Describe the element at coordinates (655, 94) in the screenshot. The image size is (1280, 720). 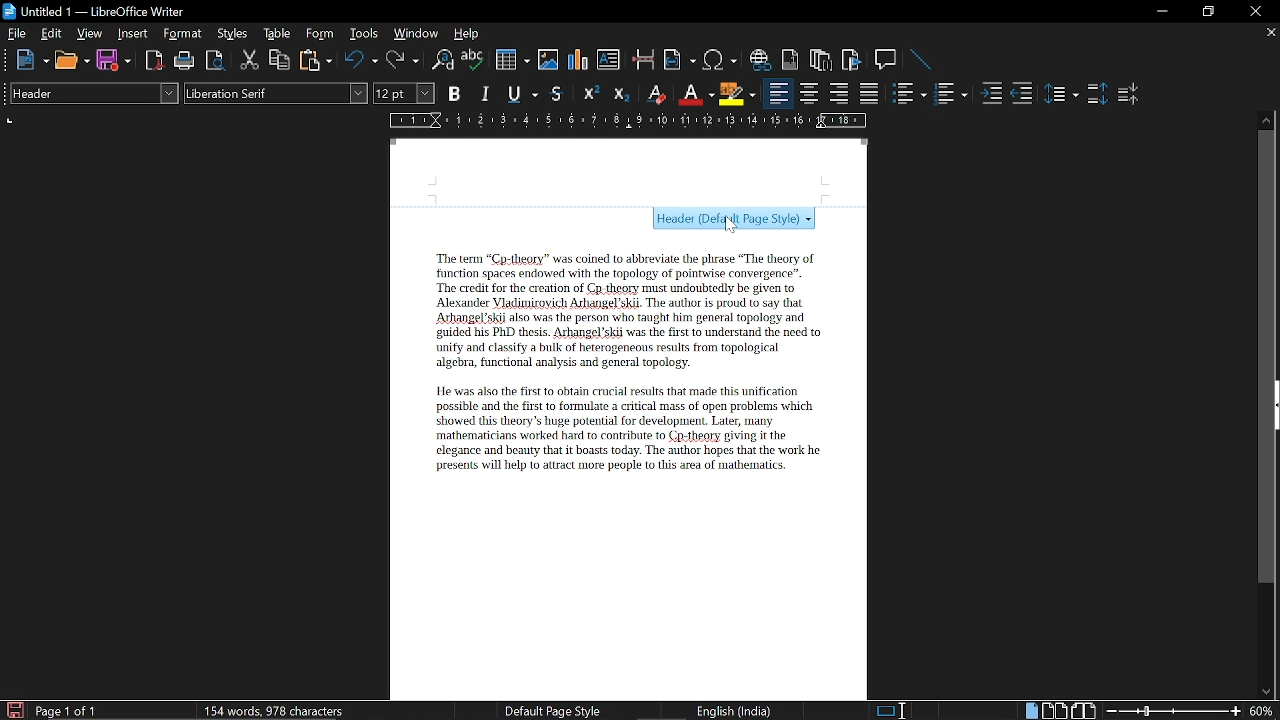
I see `Erase` at that location.